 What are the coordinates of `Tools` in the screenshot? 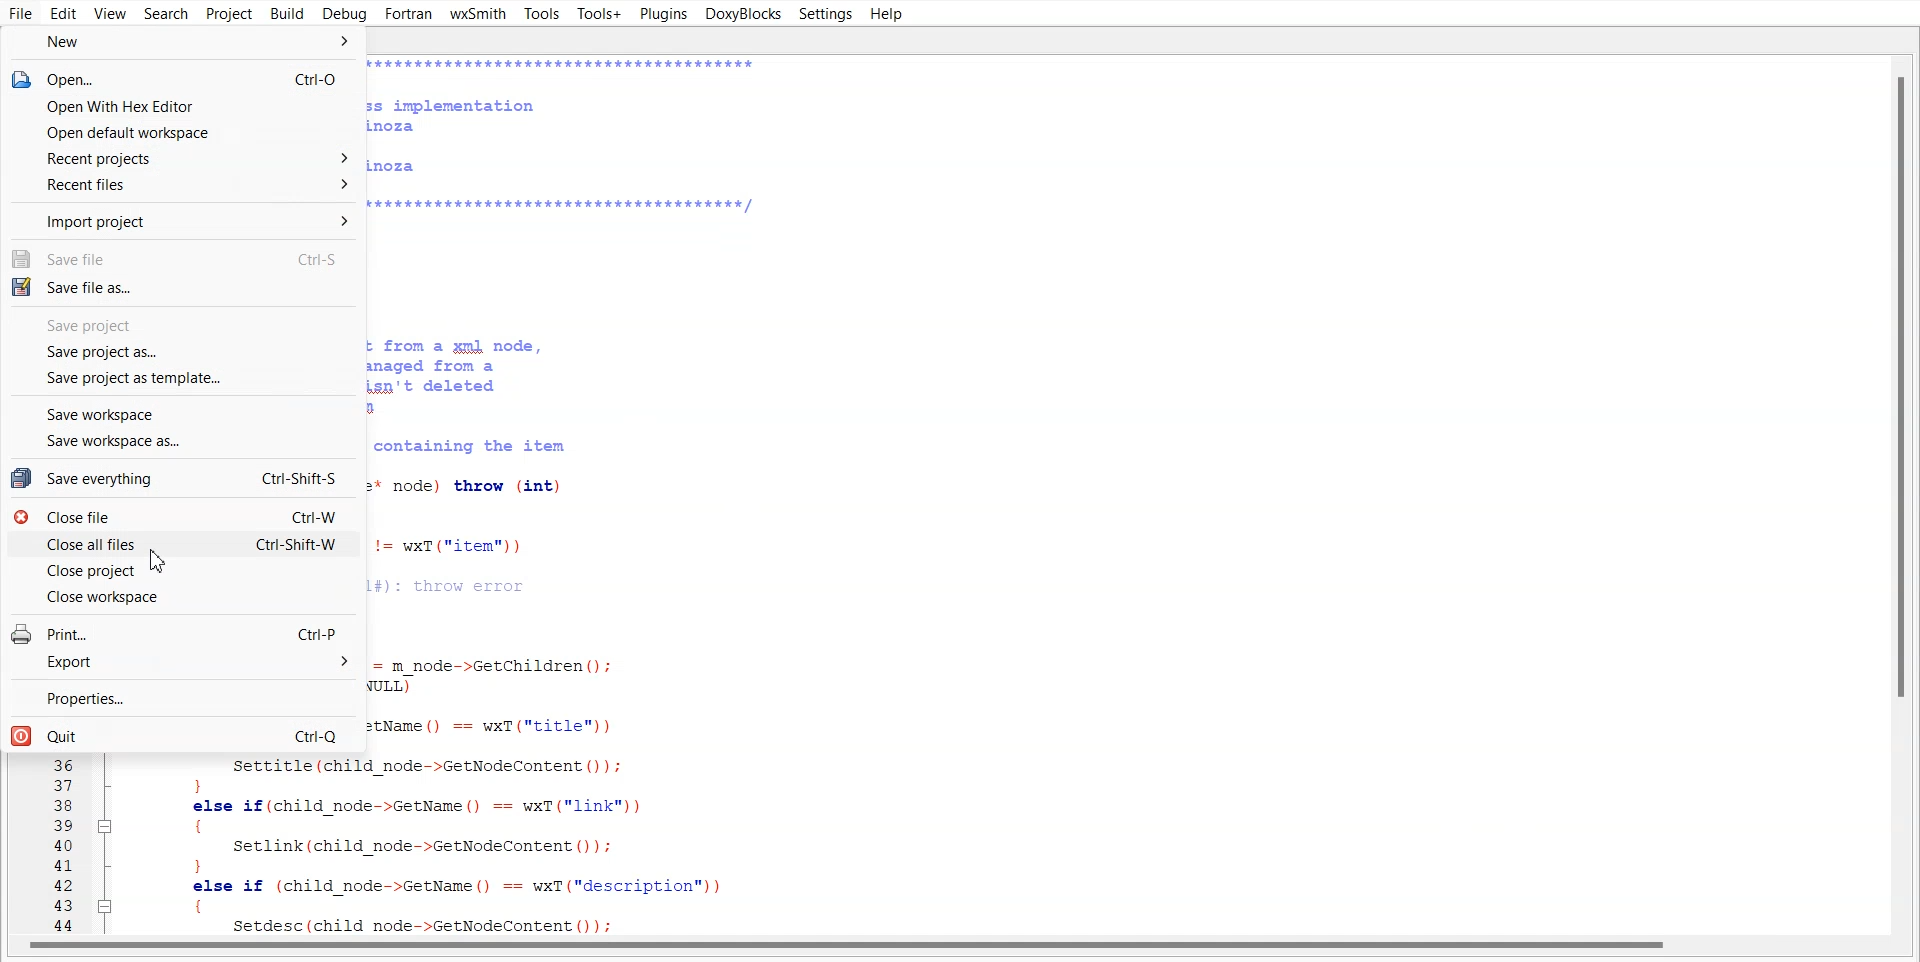 It's located at (541, 15).